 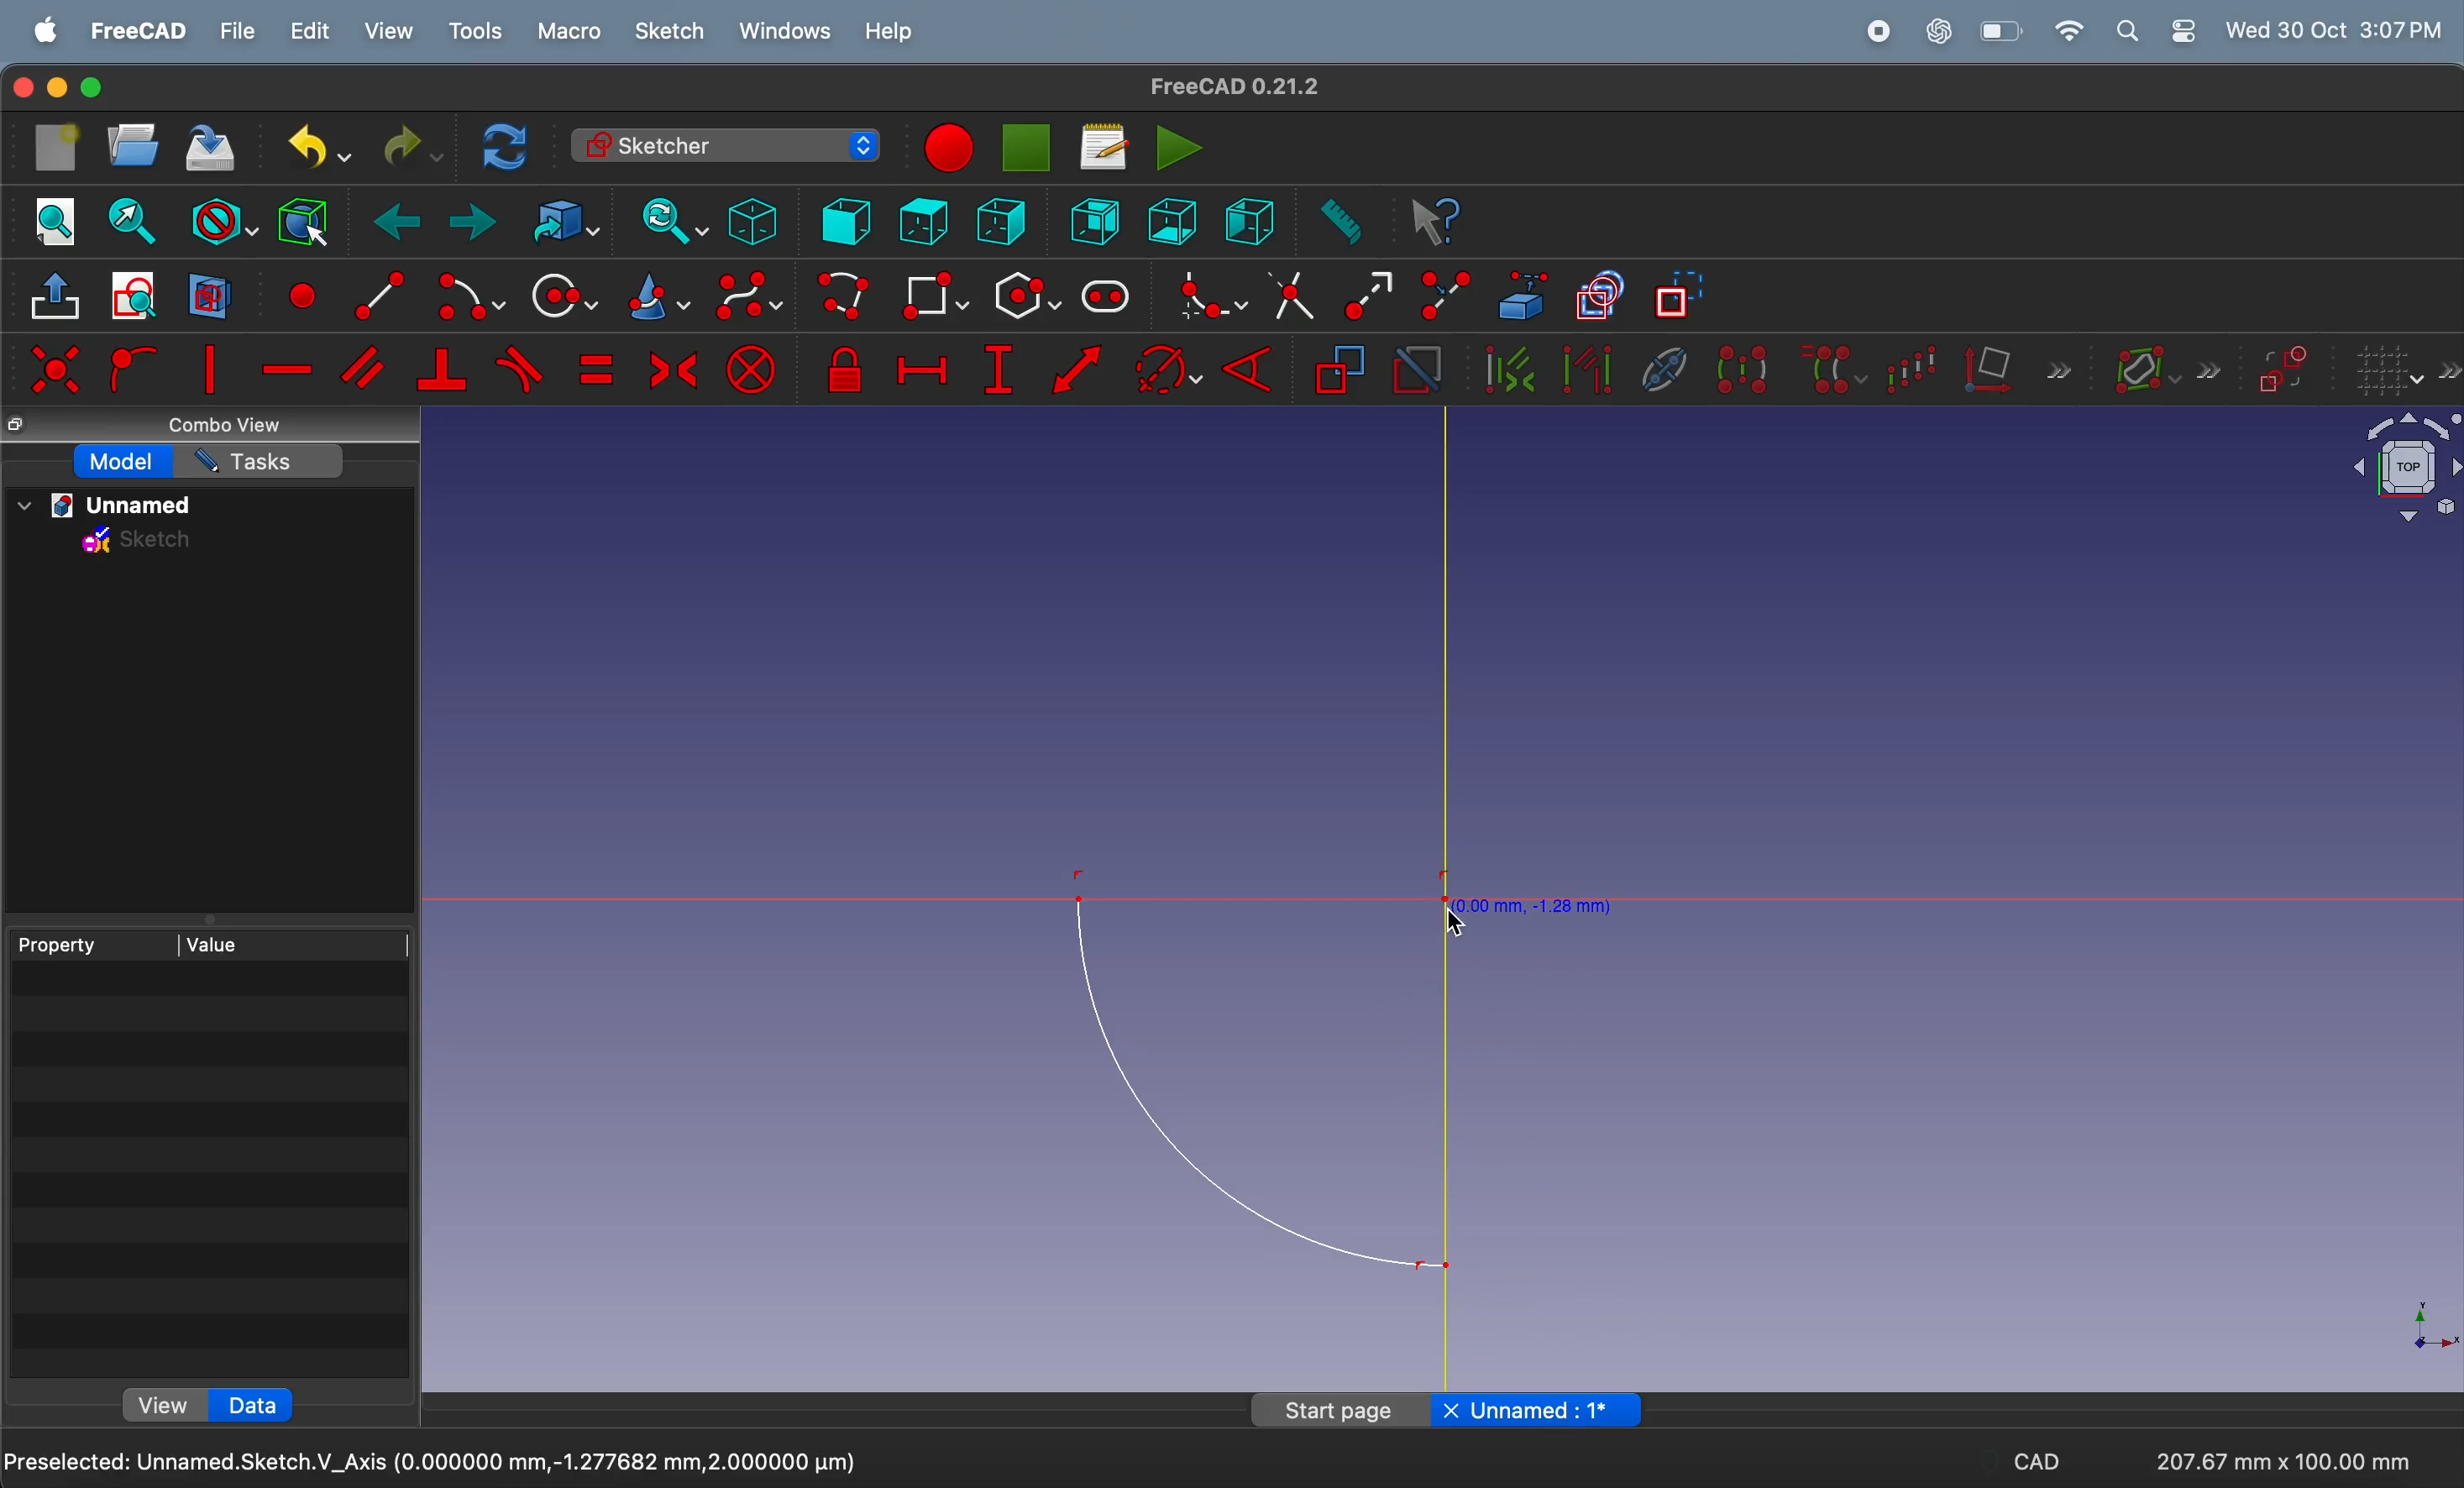 I want to click on marco, so click(x=572, y=34).